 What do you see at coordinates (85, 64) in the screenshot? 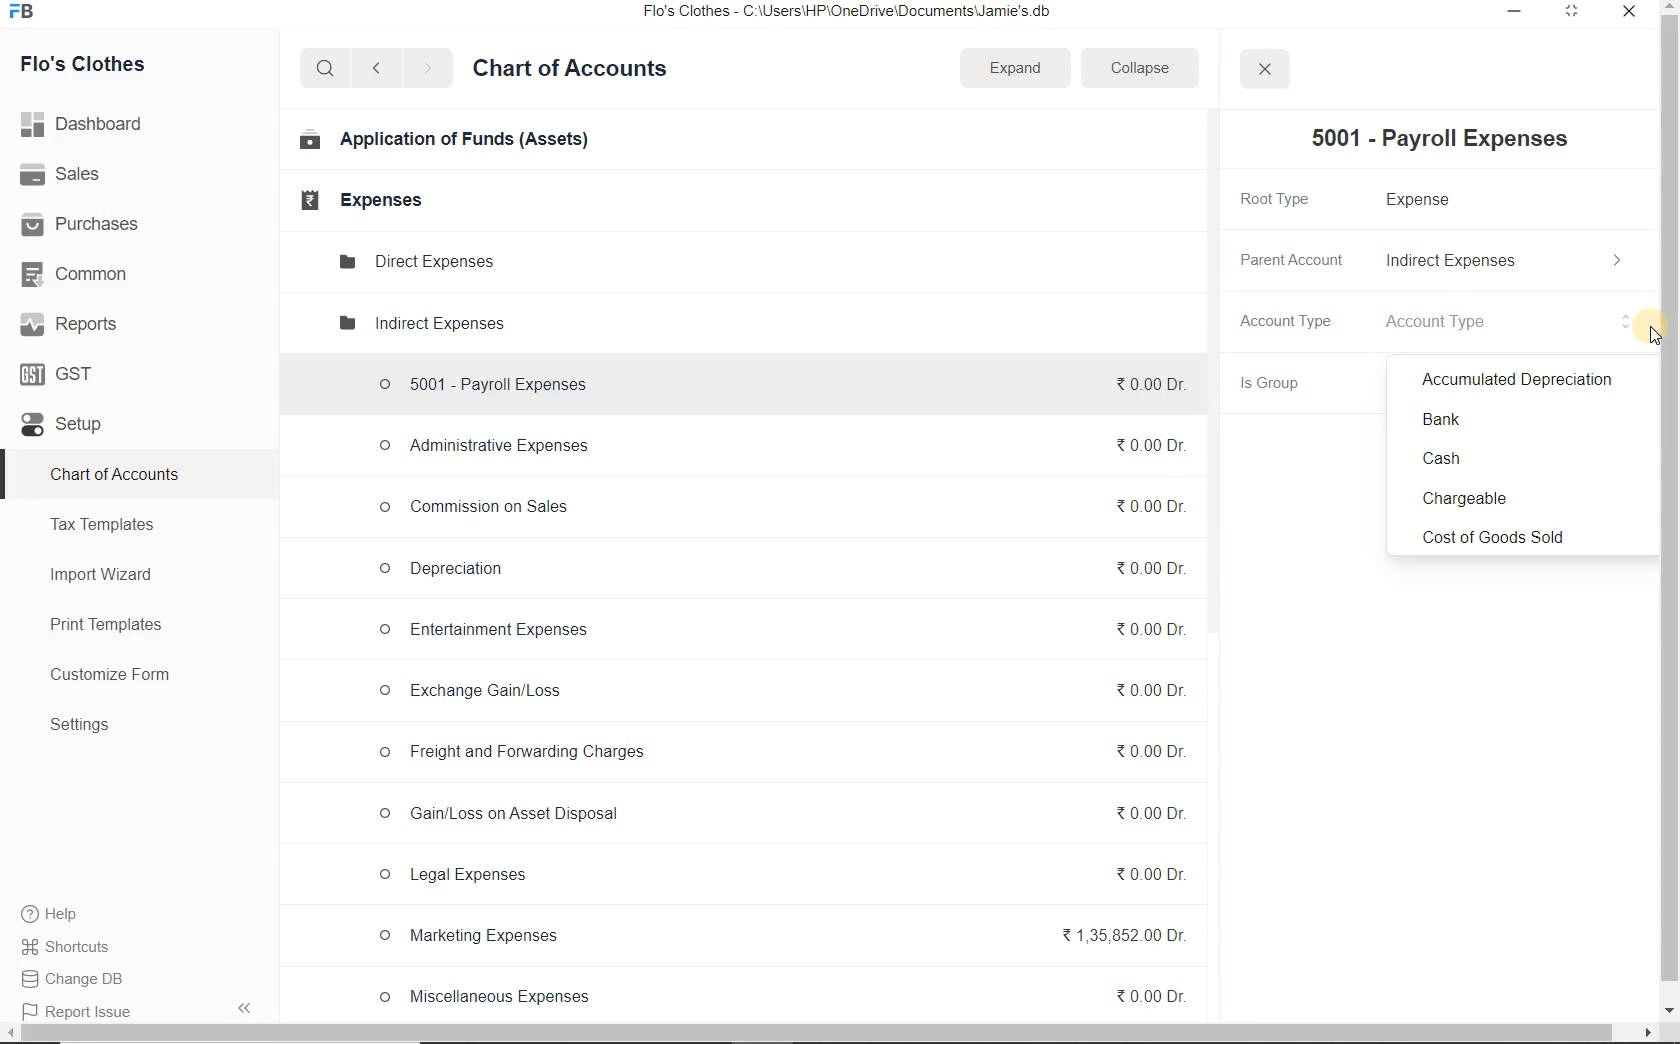
I see `Flo's Clothes` at bounding box center [85, 64].